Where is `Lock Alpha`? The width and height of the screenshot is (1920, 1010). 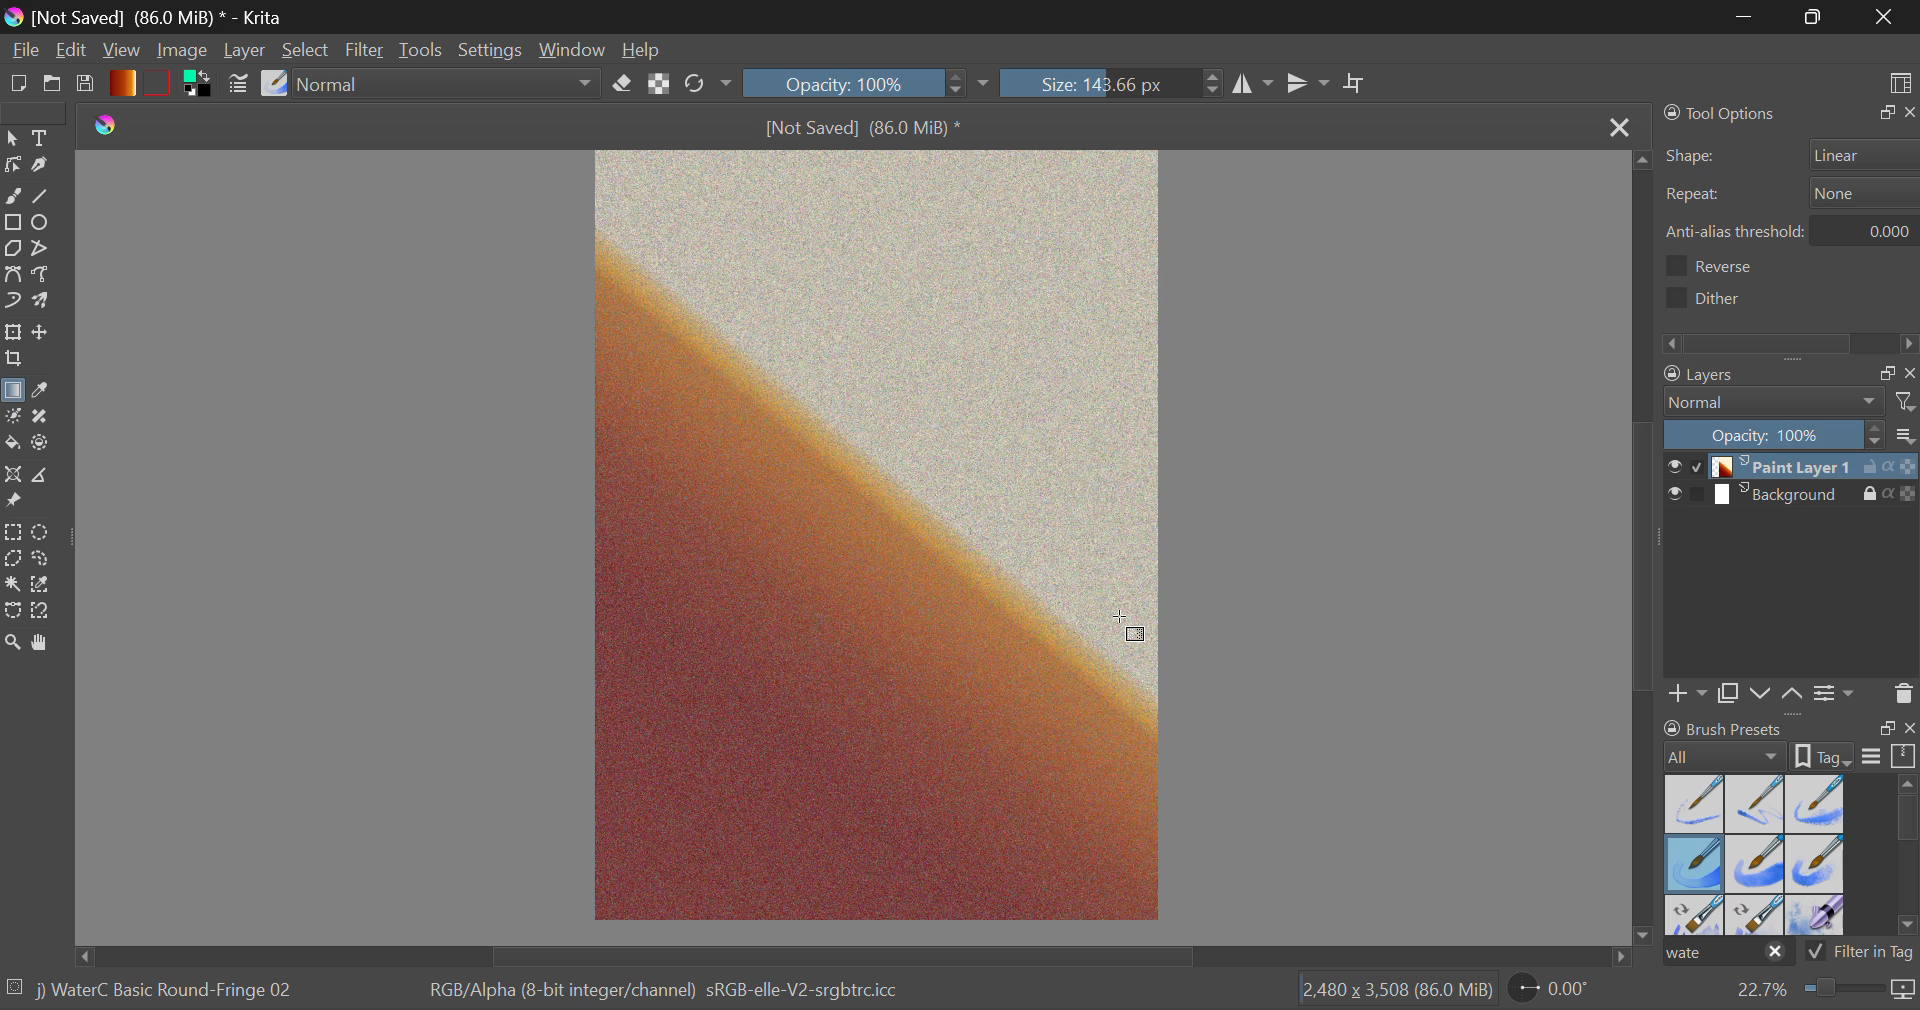
Lock Alpha is located at coordinates (659, 86).